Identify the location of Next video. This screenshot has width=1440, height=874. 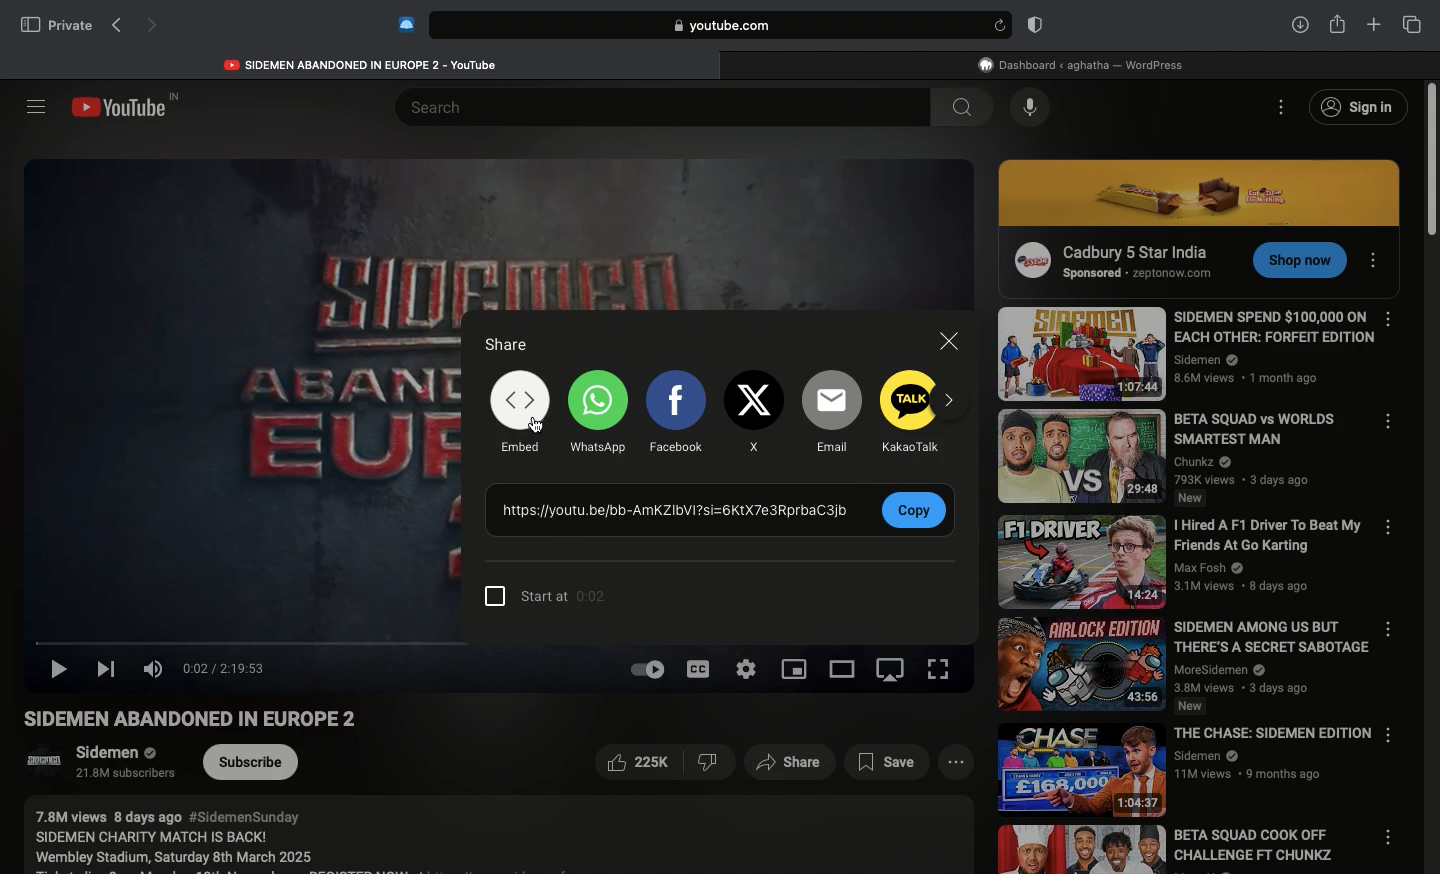
(109, 670).